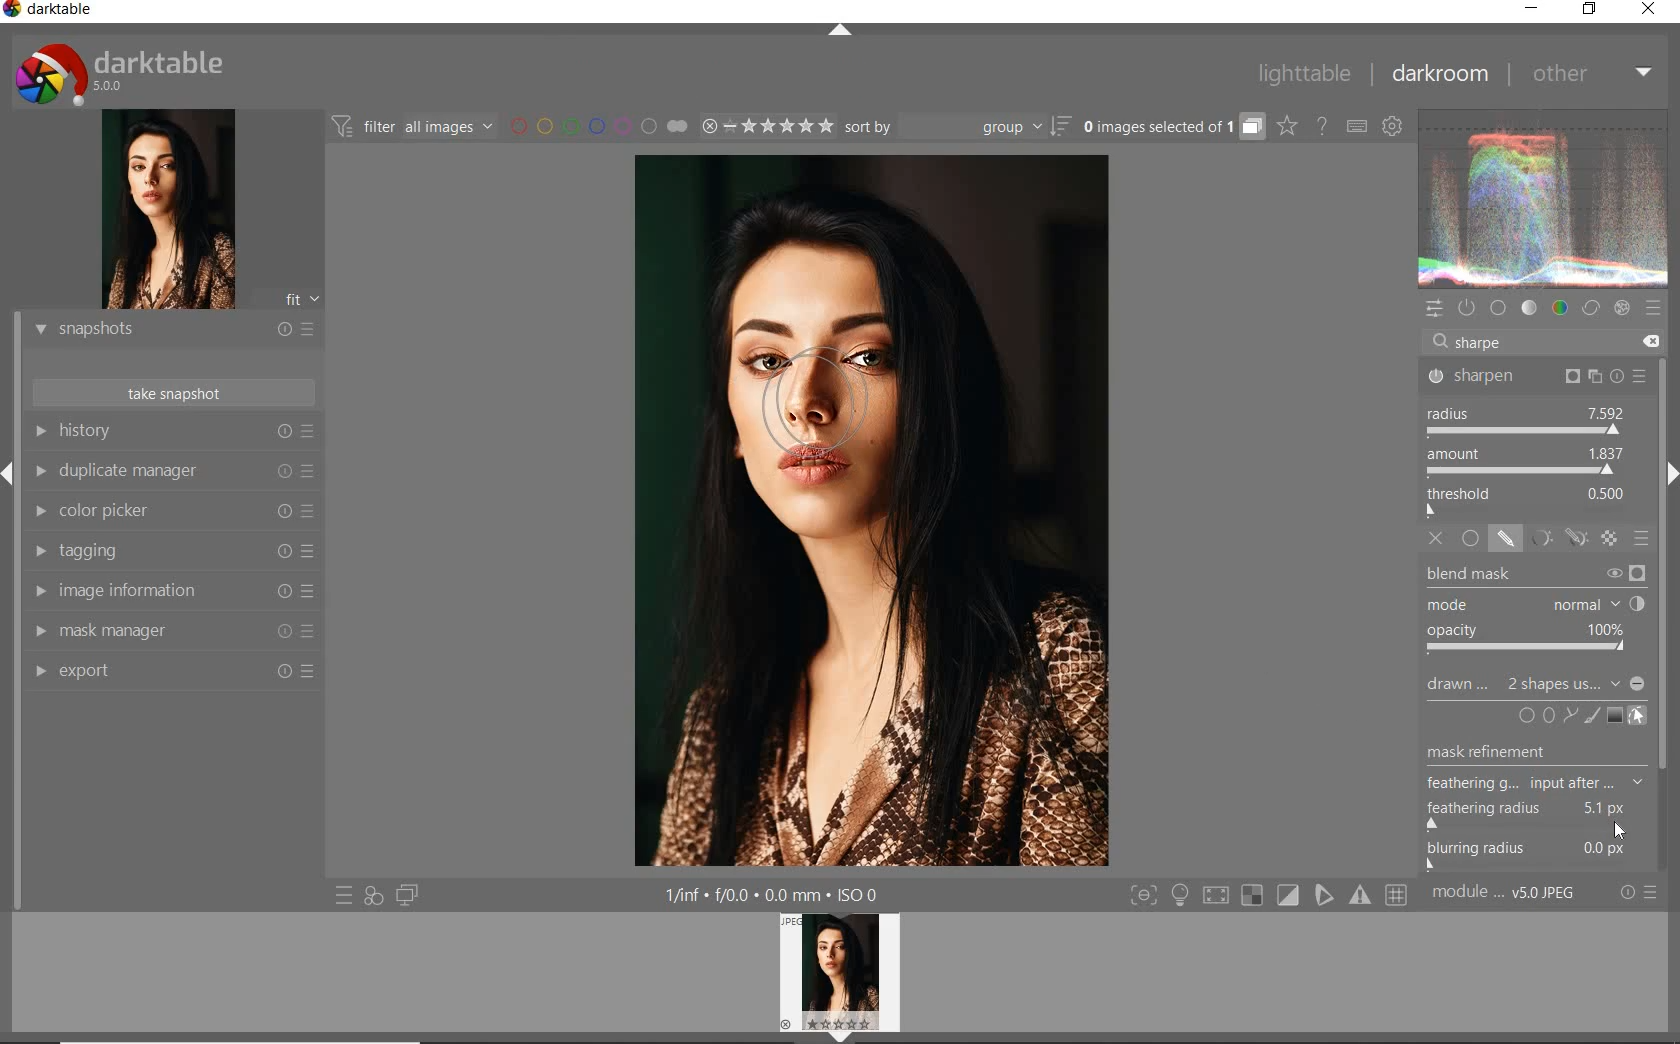 This screenshot has height=1044, width=1680. What do you see at coordinates (1558, 309) in the screenshot?
I see `color` at bounding box center [1558, 309].